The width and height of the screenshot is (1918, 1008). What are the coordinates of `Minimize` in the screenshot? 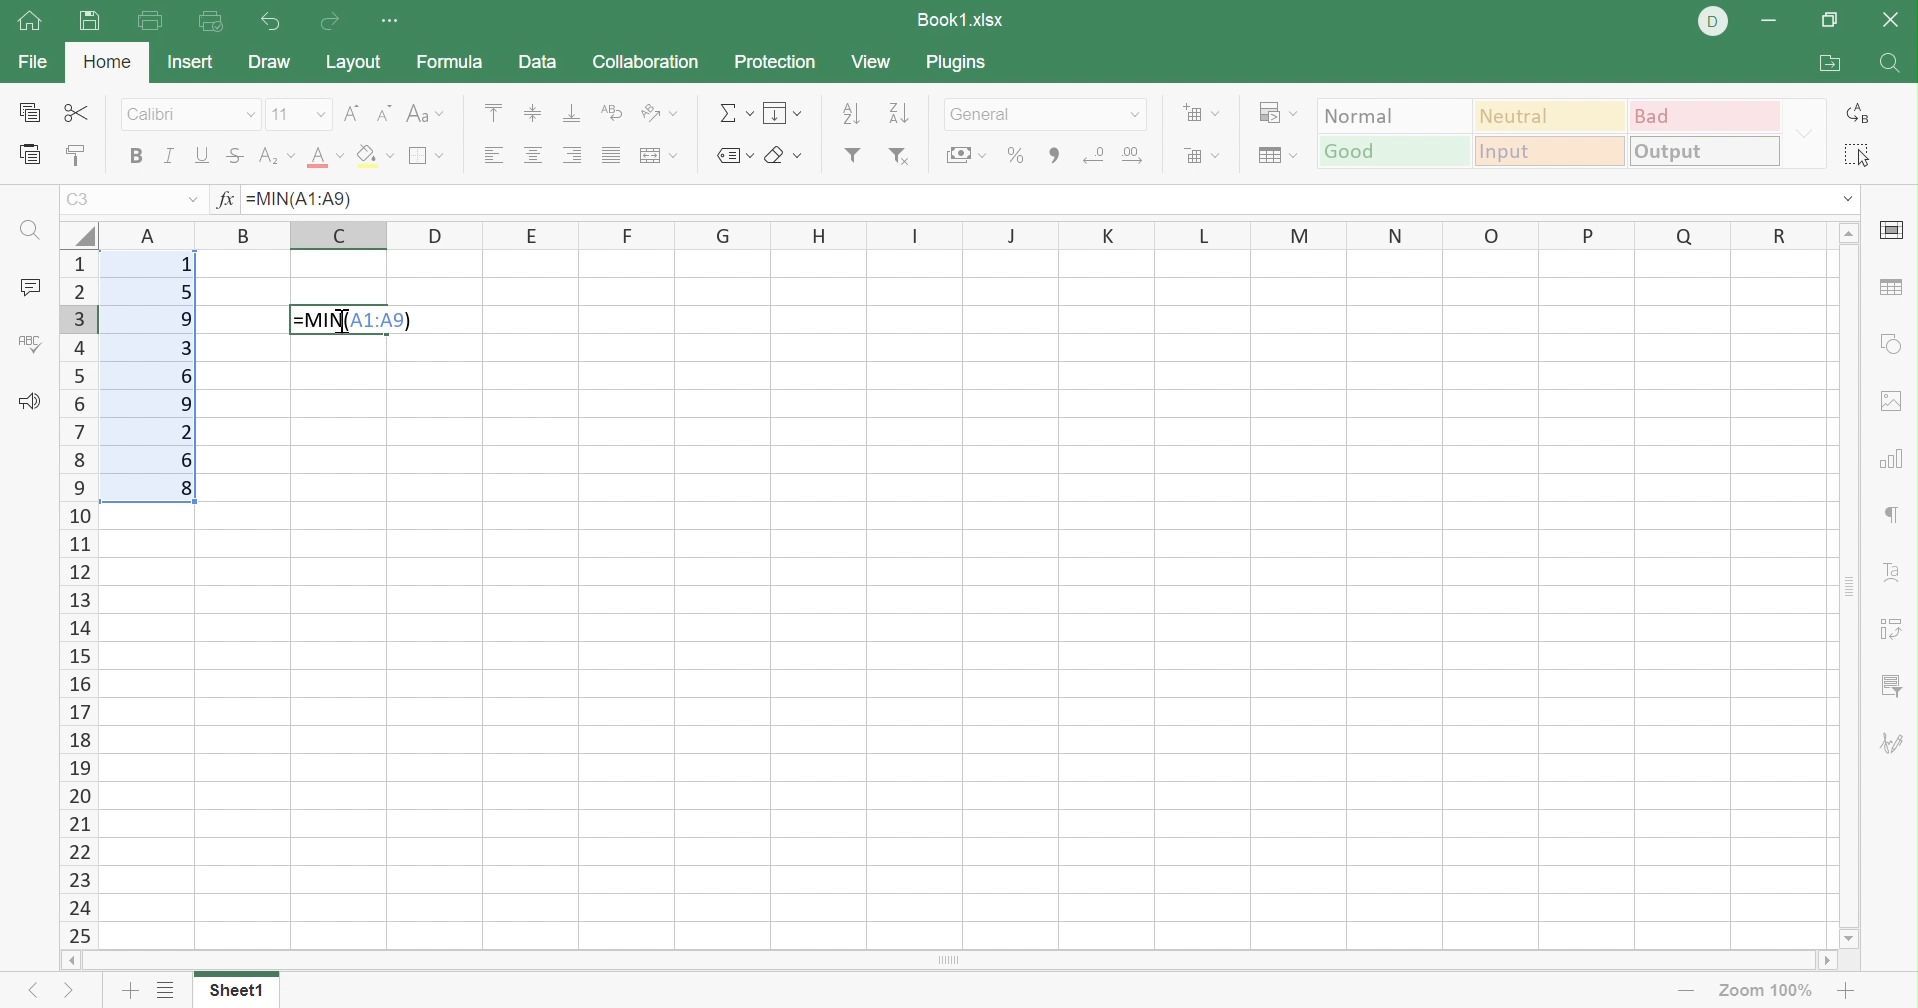 It's located at (1772, 22).